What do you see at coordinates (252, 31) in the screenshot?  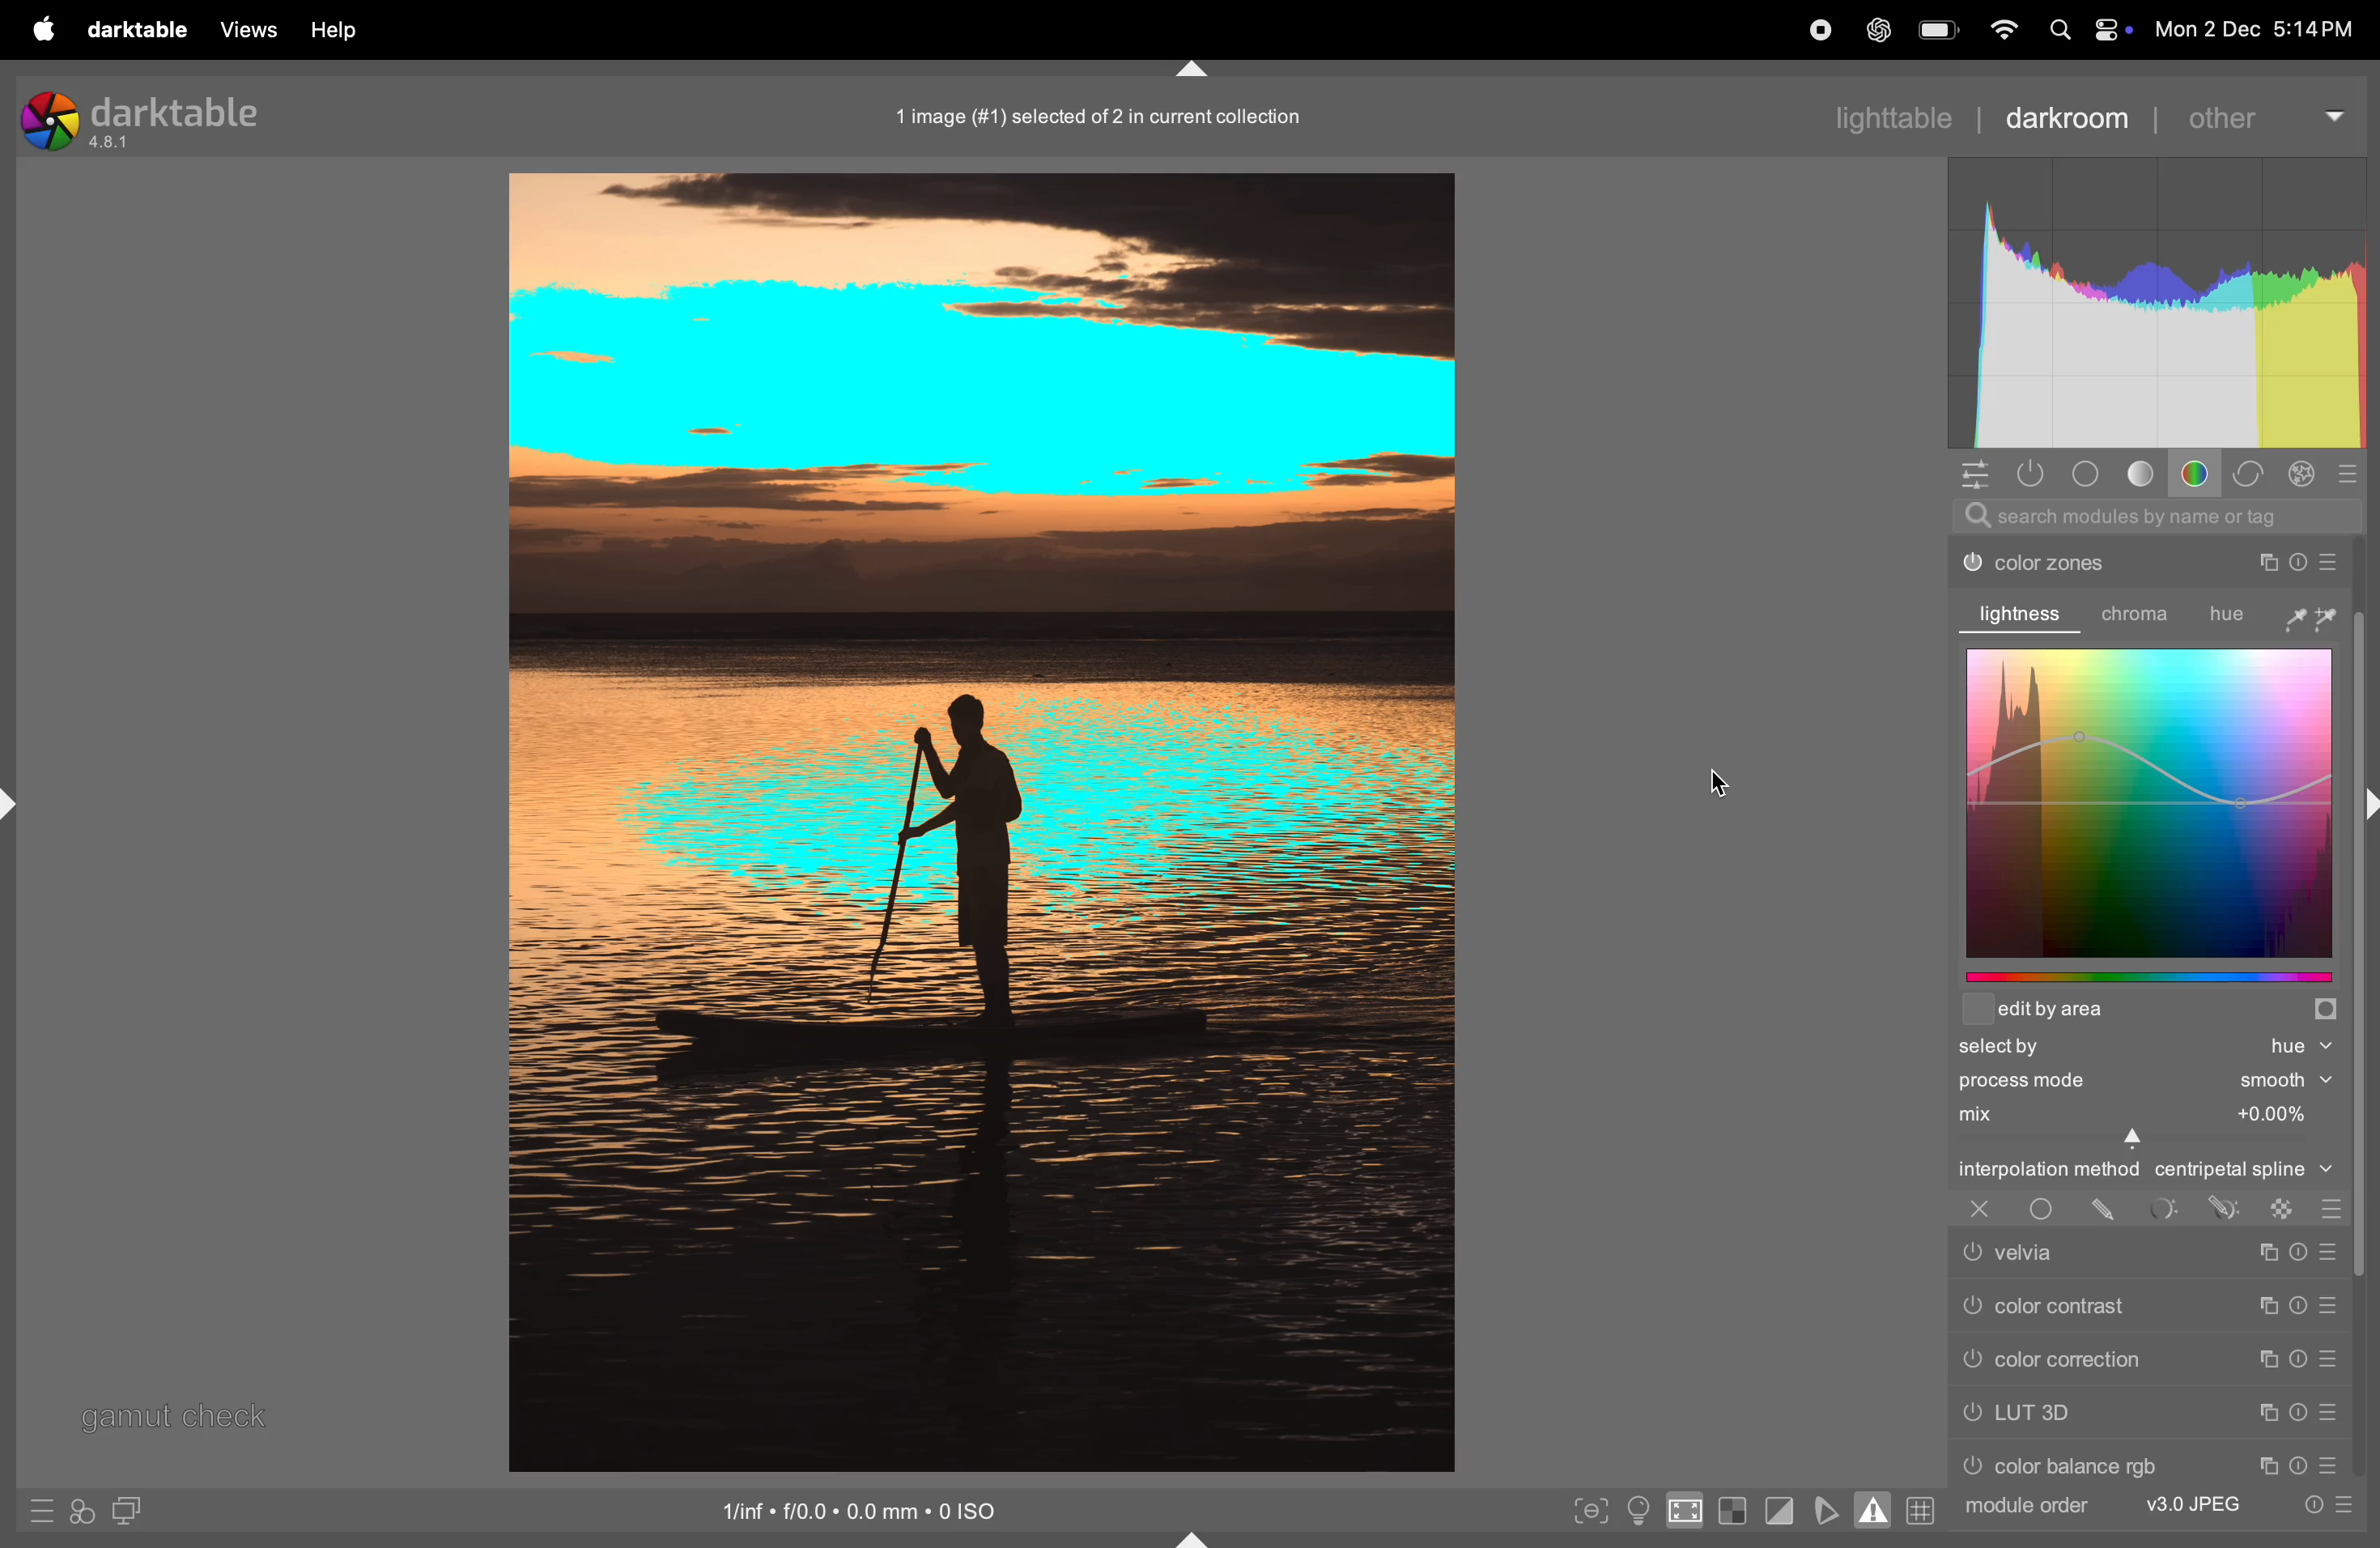 I see `views` at bounding box center [252, 31].